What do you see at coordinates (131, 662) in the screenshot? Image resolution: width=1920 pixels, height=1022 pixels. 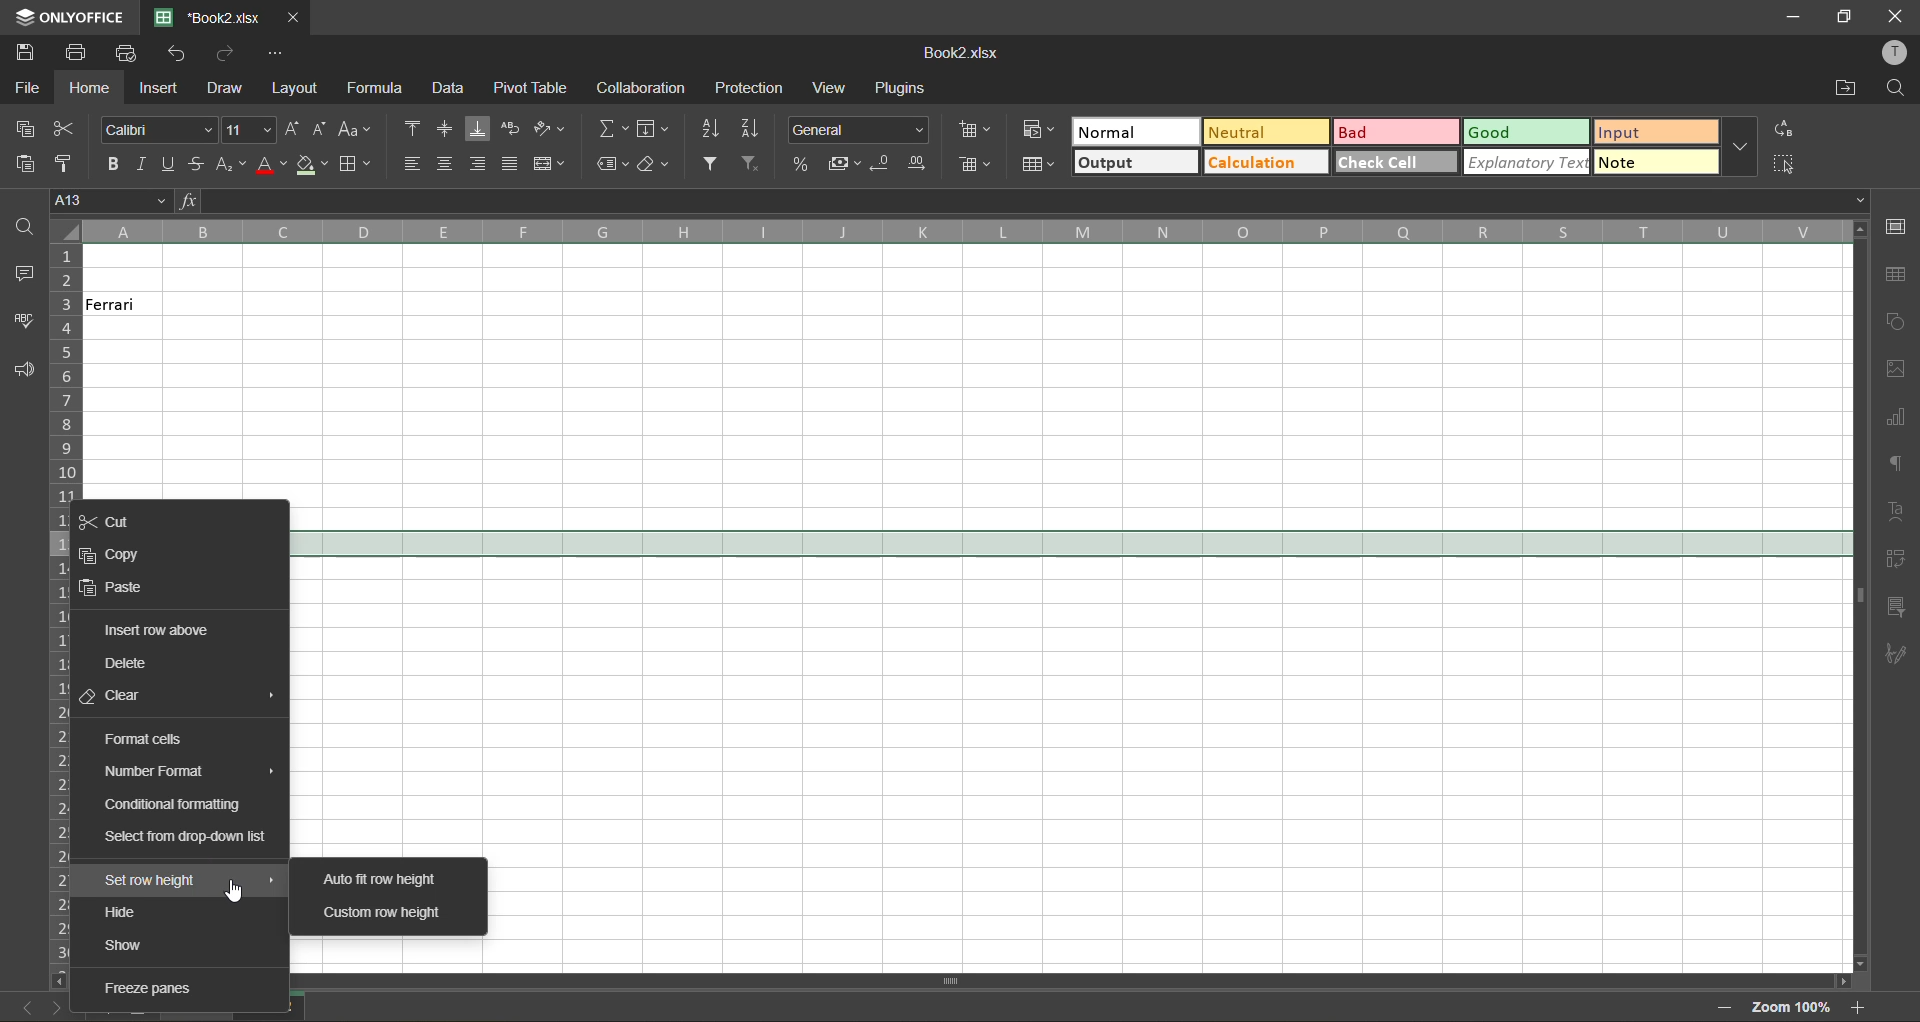 I see `delete` at bounding box center [131, 662].